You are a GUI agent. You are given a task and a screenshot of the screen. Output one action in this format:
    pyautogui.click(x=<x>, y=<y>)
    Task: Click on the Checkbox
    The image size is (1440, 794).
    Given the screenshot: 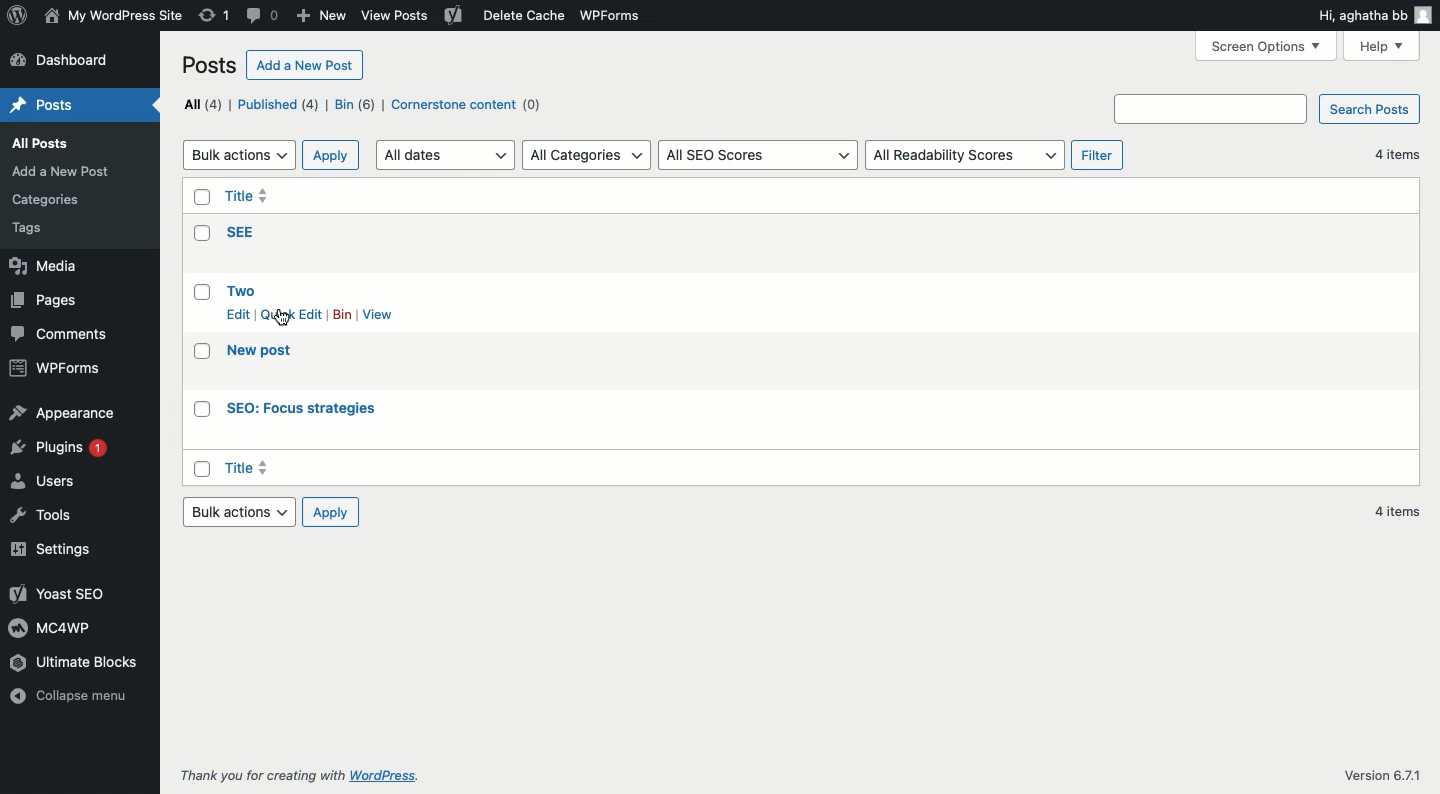 What is the action you would take?
    pyautogui.click(x=203, y=410)
    